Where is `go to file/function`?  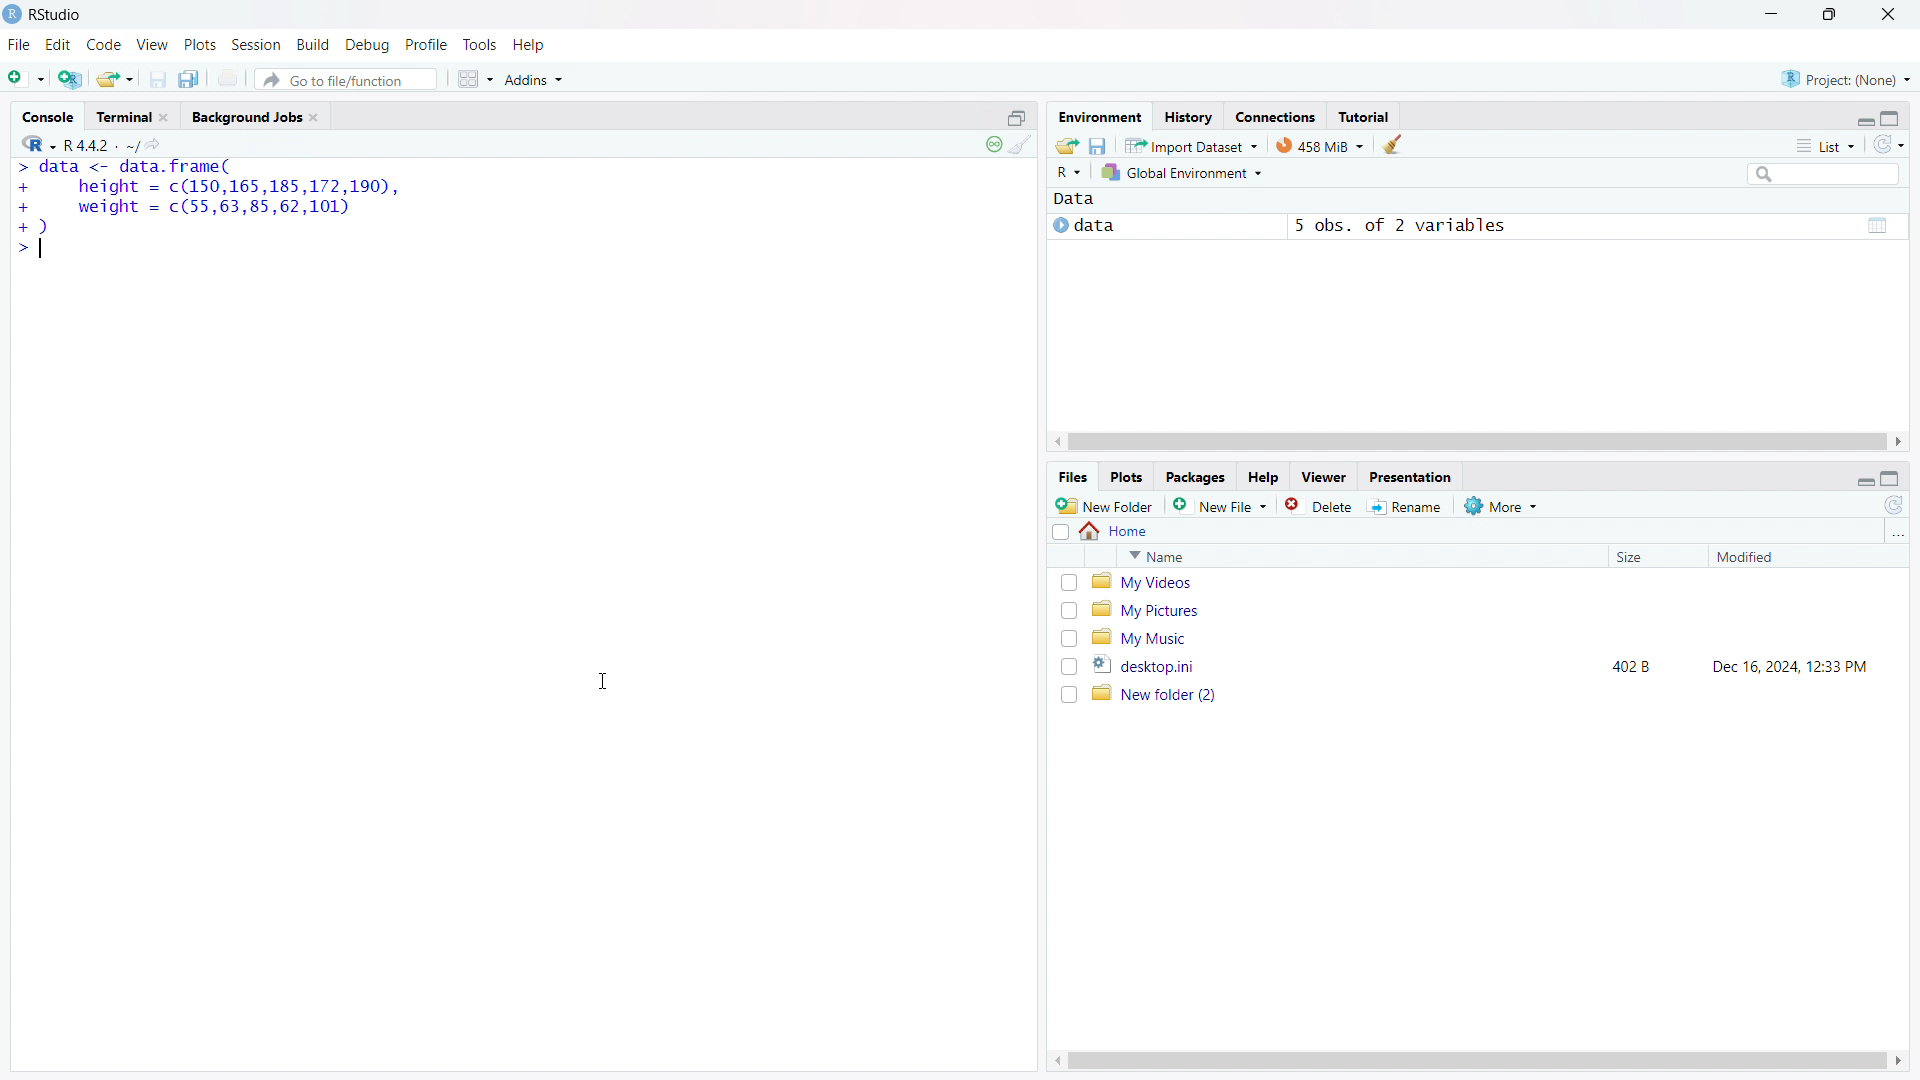
go to file/function is located at coordinates (345, 79).